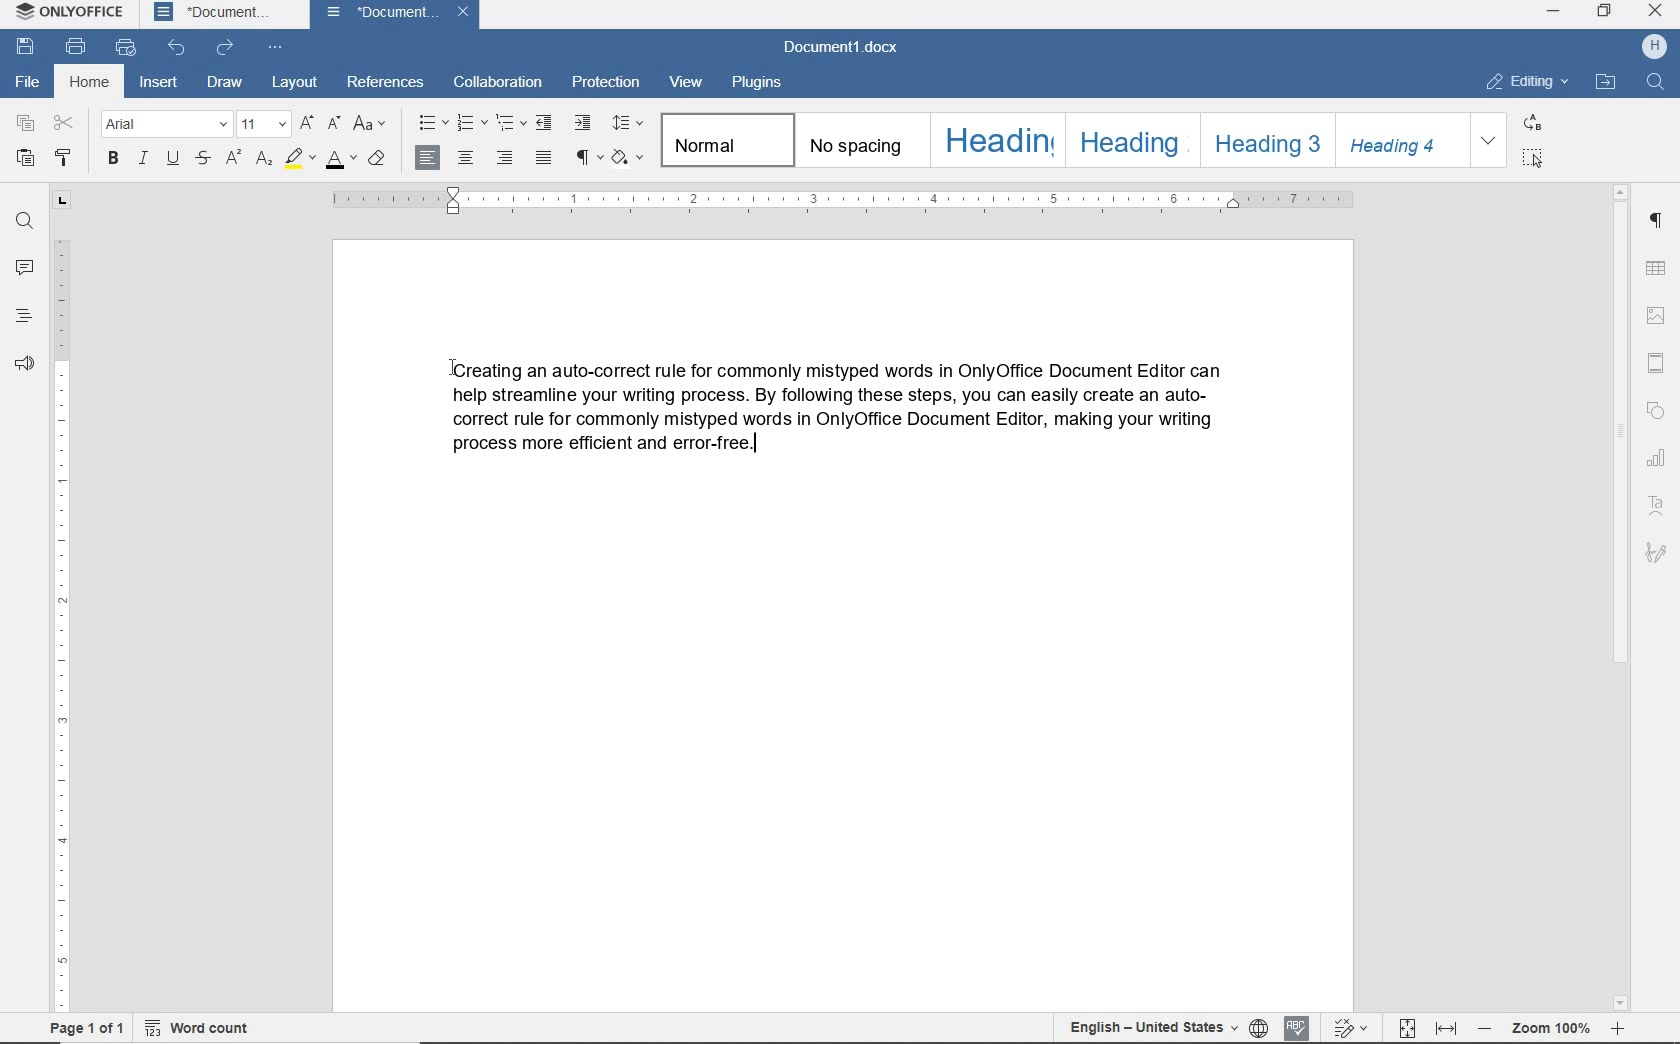  I want to click on underline, so click(170, 158).